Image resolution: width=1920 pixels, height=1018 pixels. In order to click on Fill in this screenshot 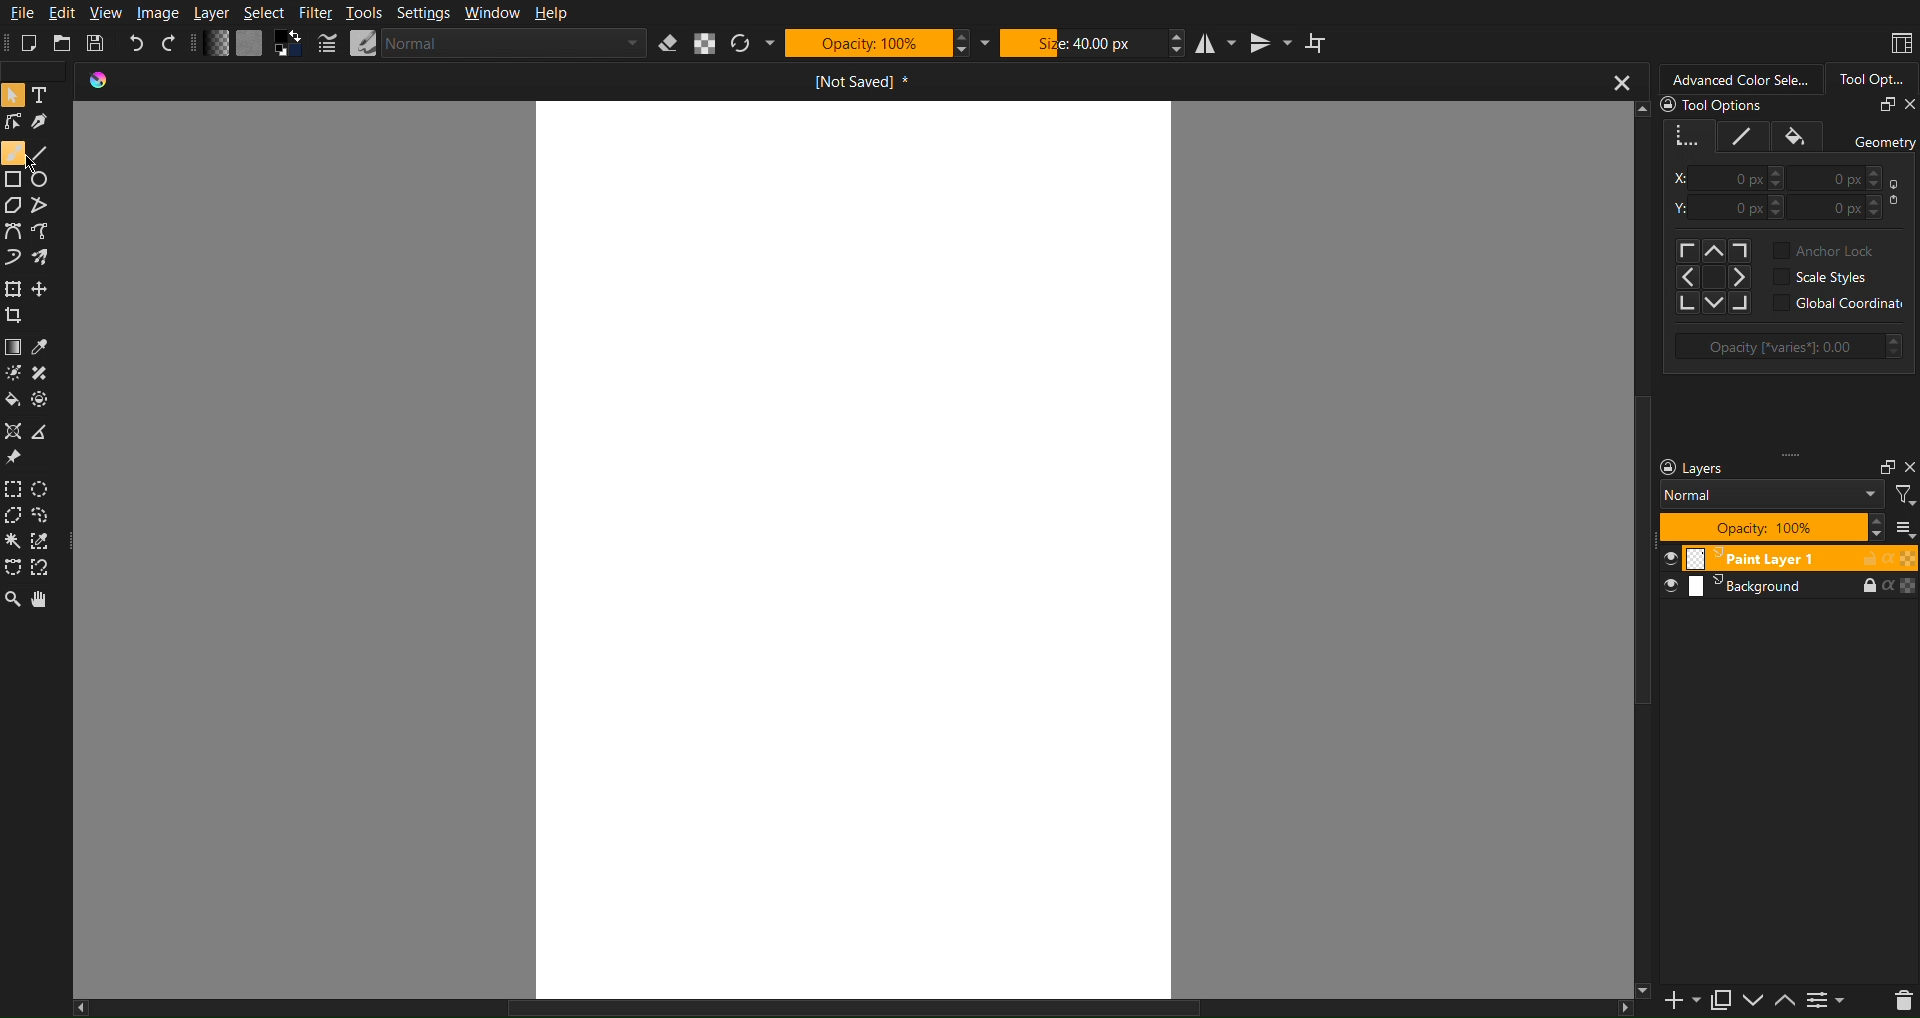, I will do `click(1797, 136)`.